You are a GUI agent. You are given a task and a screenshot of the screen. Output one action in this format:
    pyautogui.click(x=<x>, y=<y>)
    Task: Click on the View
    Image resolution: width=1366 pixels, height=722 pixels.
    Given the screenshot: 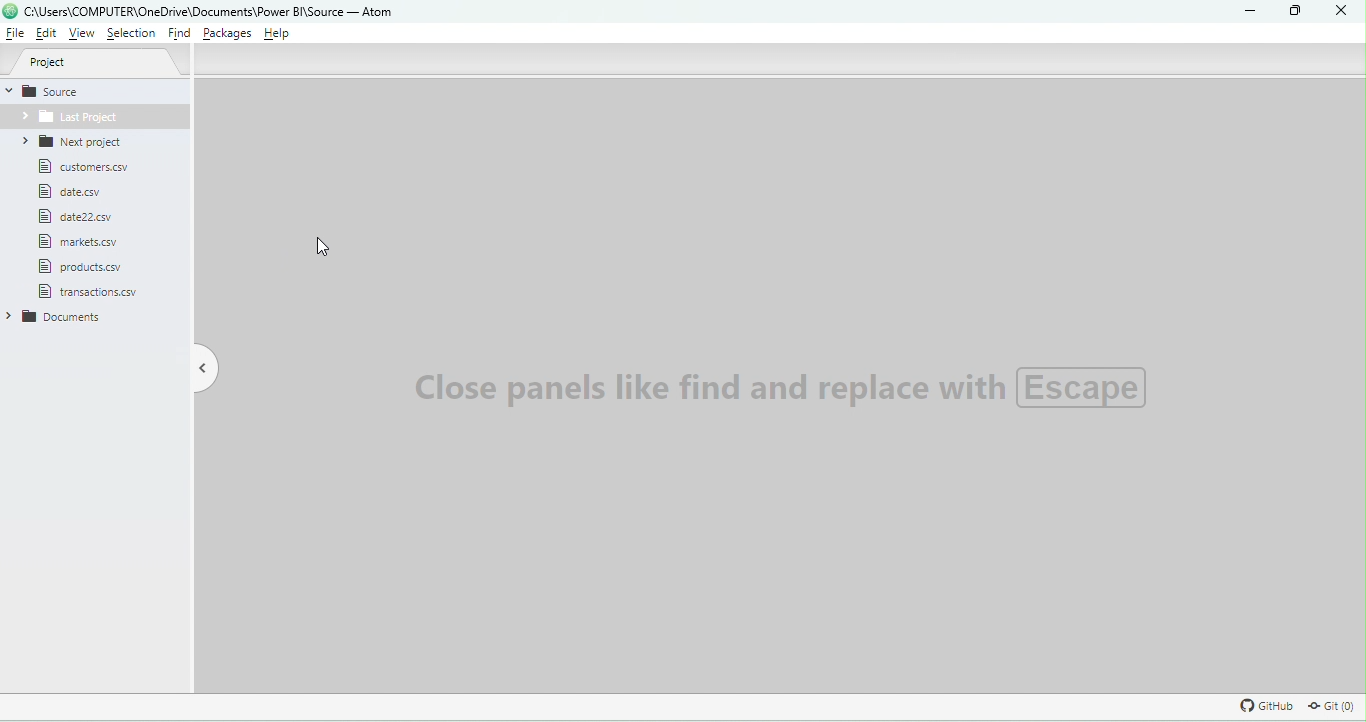 What is the action you would take?
    pyautogui.click(x=83, y=34)
    